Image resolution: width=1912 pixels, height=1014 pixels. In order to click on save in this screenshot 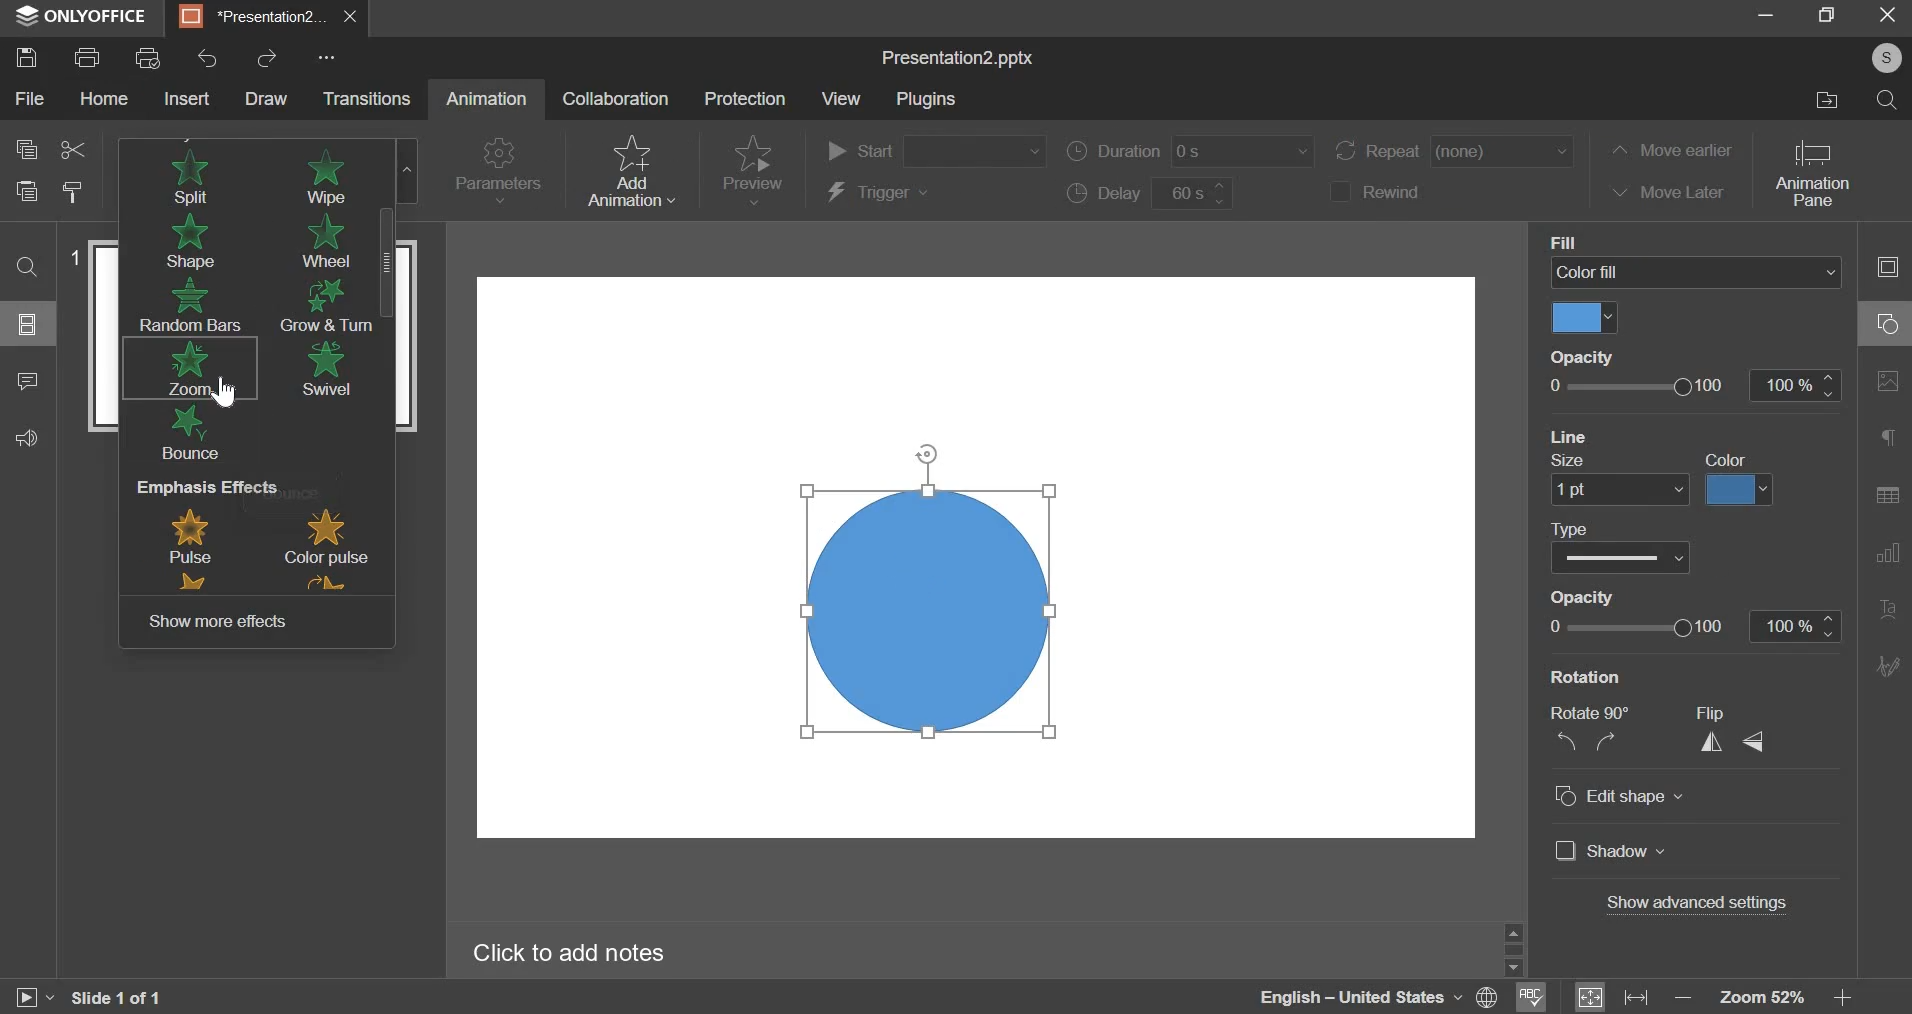, I will do `click(26, 57)`.